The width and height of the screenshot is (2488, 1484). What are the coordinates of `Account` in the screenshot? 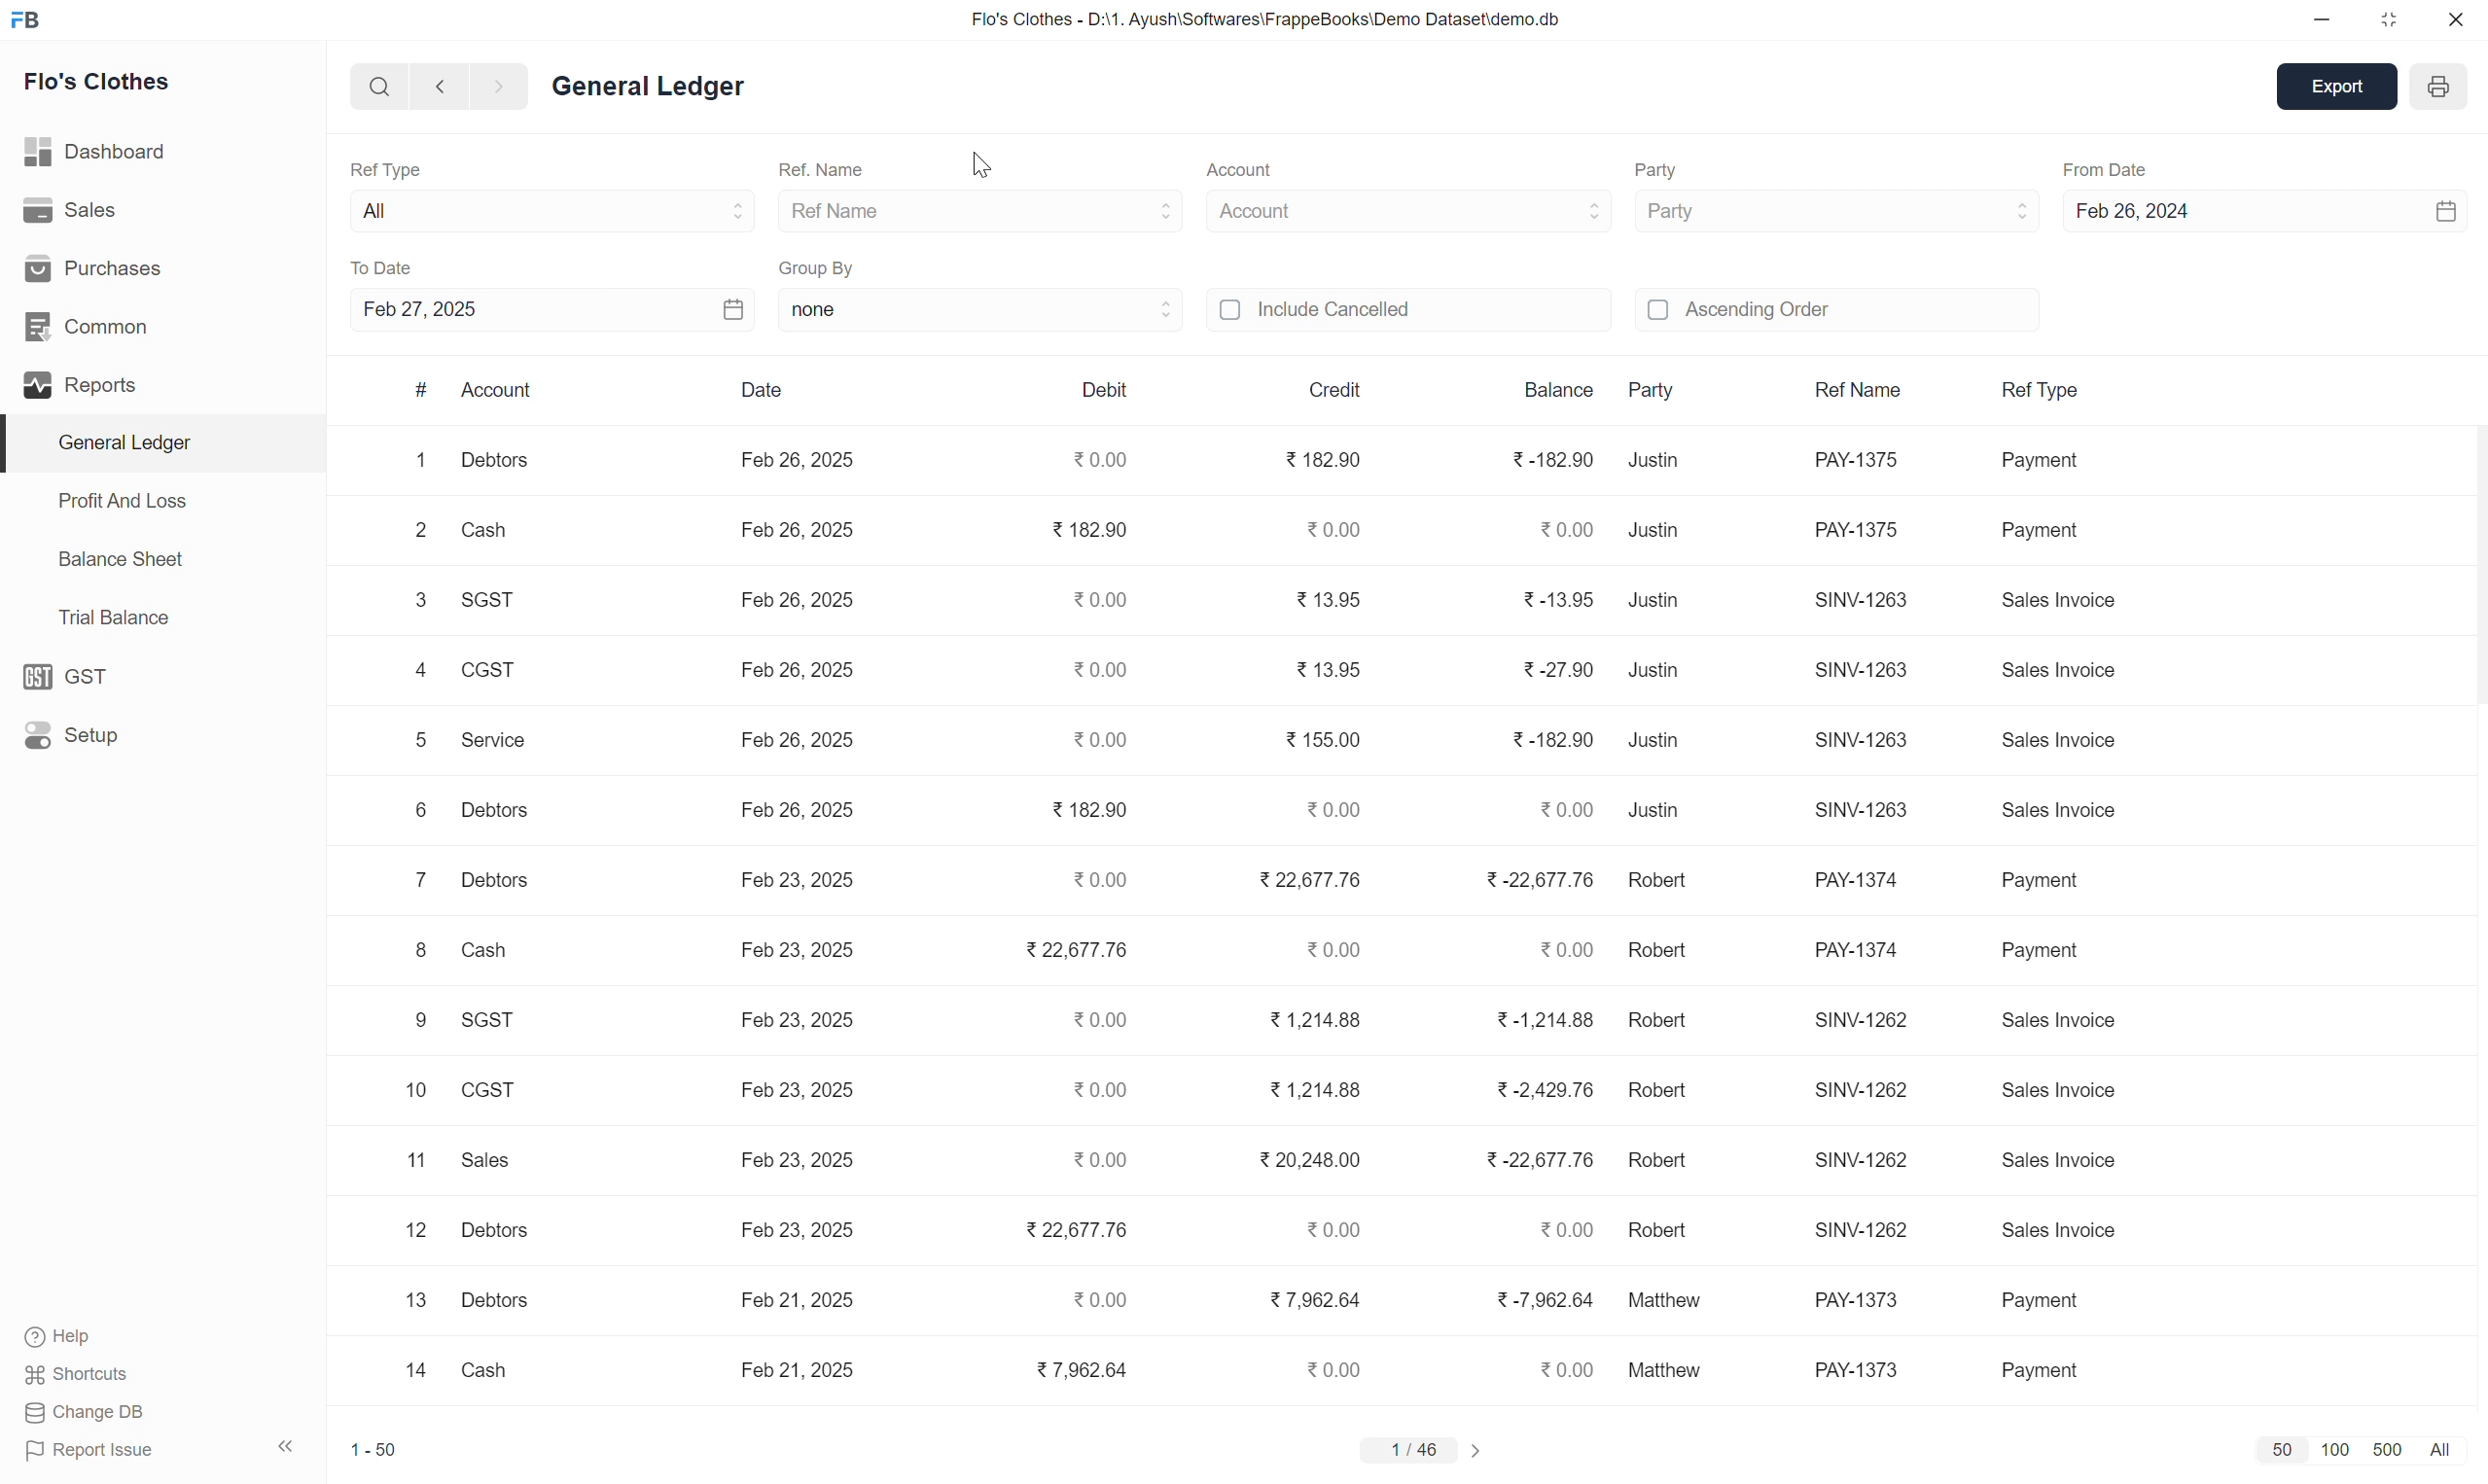 It's located at (1404, 212).